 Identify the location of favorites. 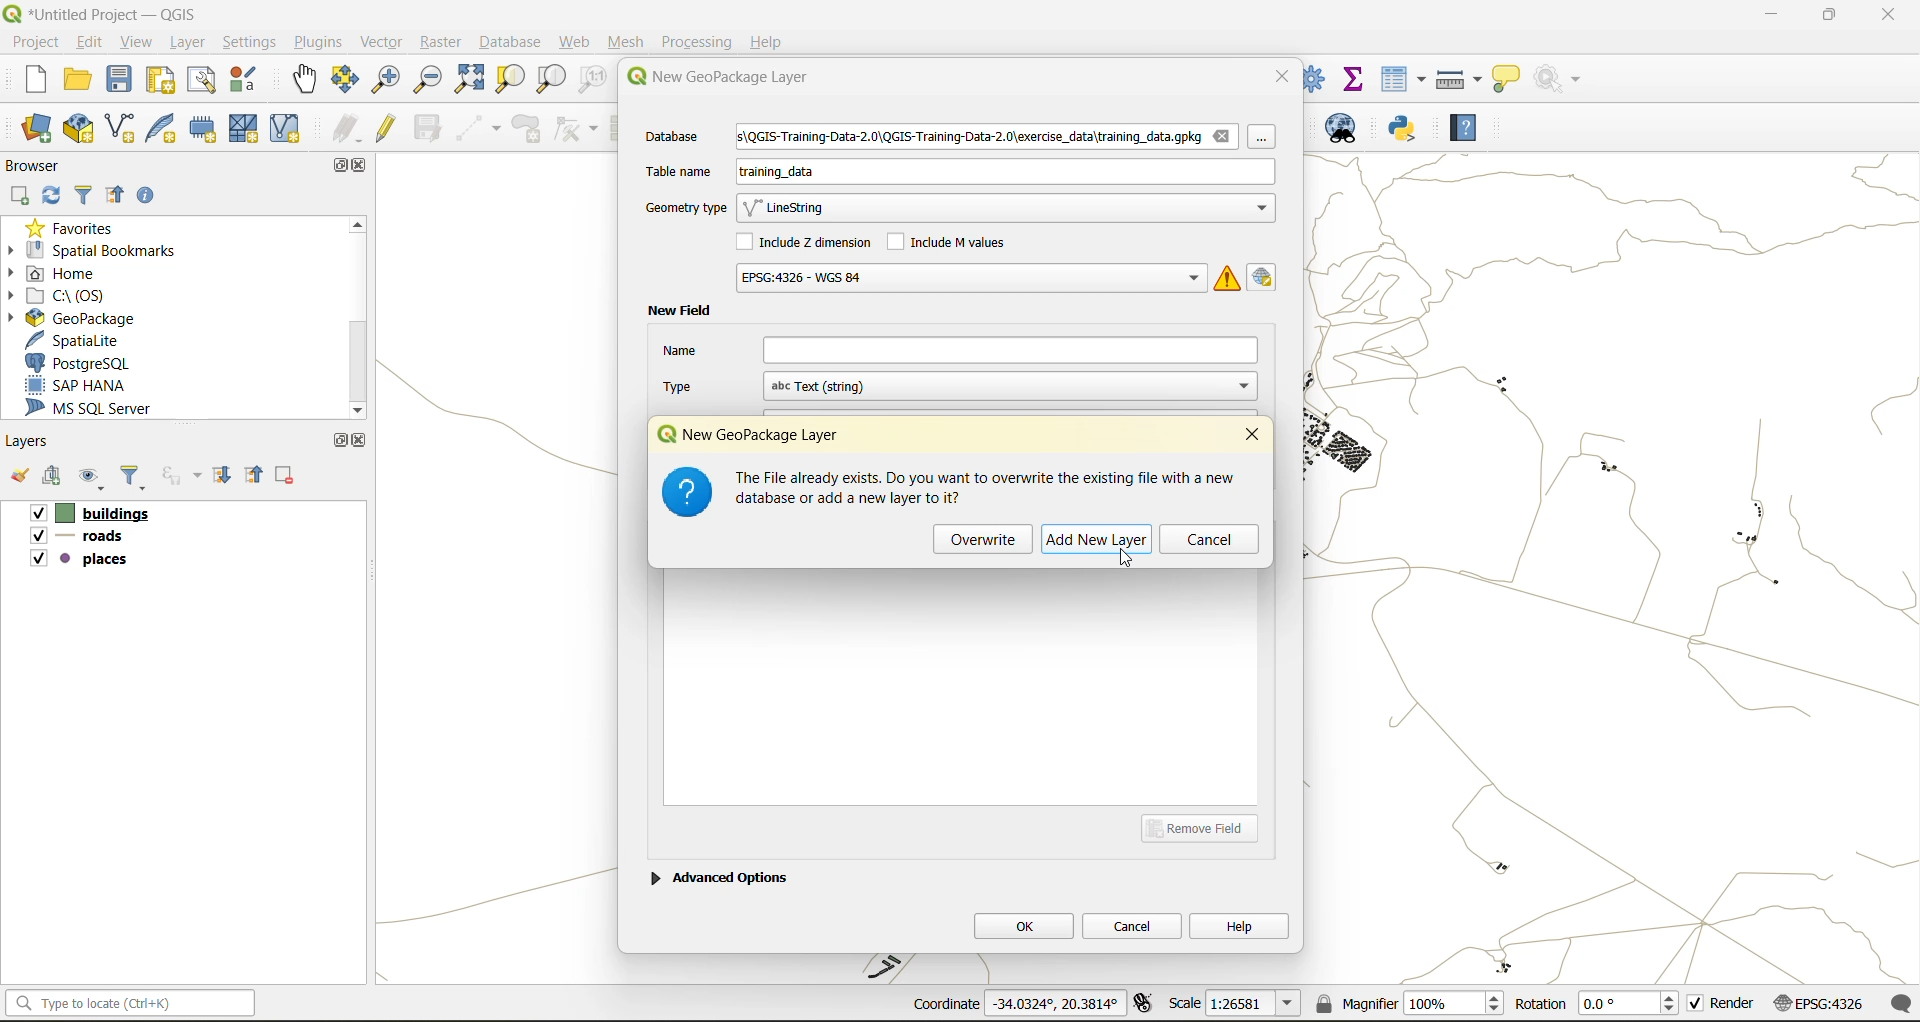
(75, 226).